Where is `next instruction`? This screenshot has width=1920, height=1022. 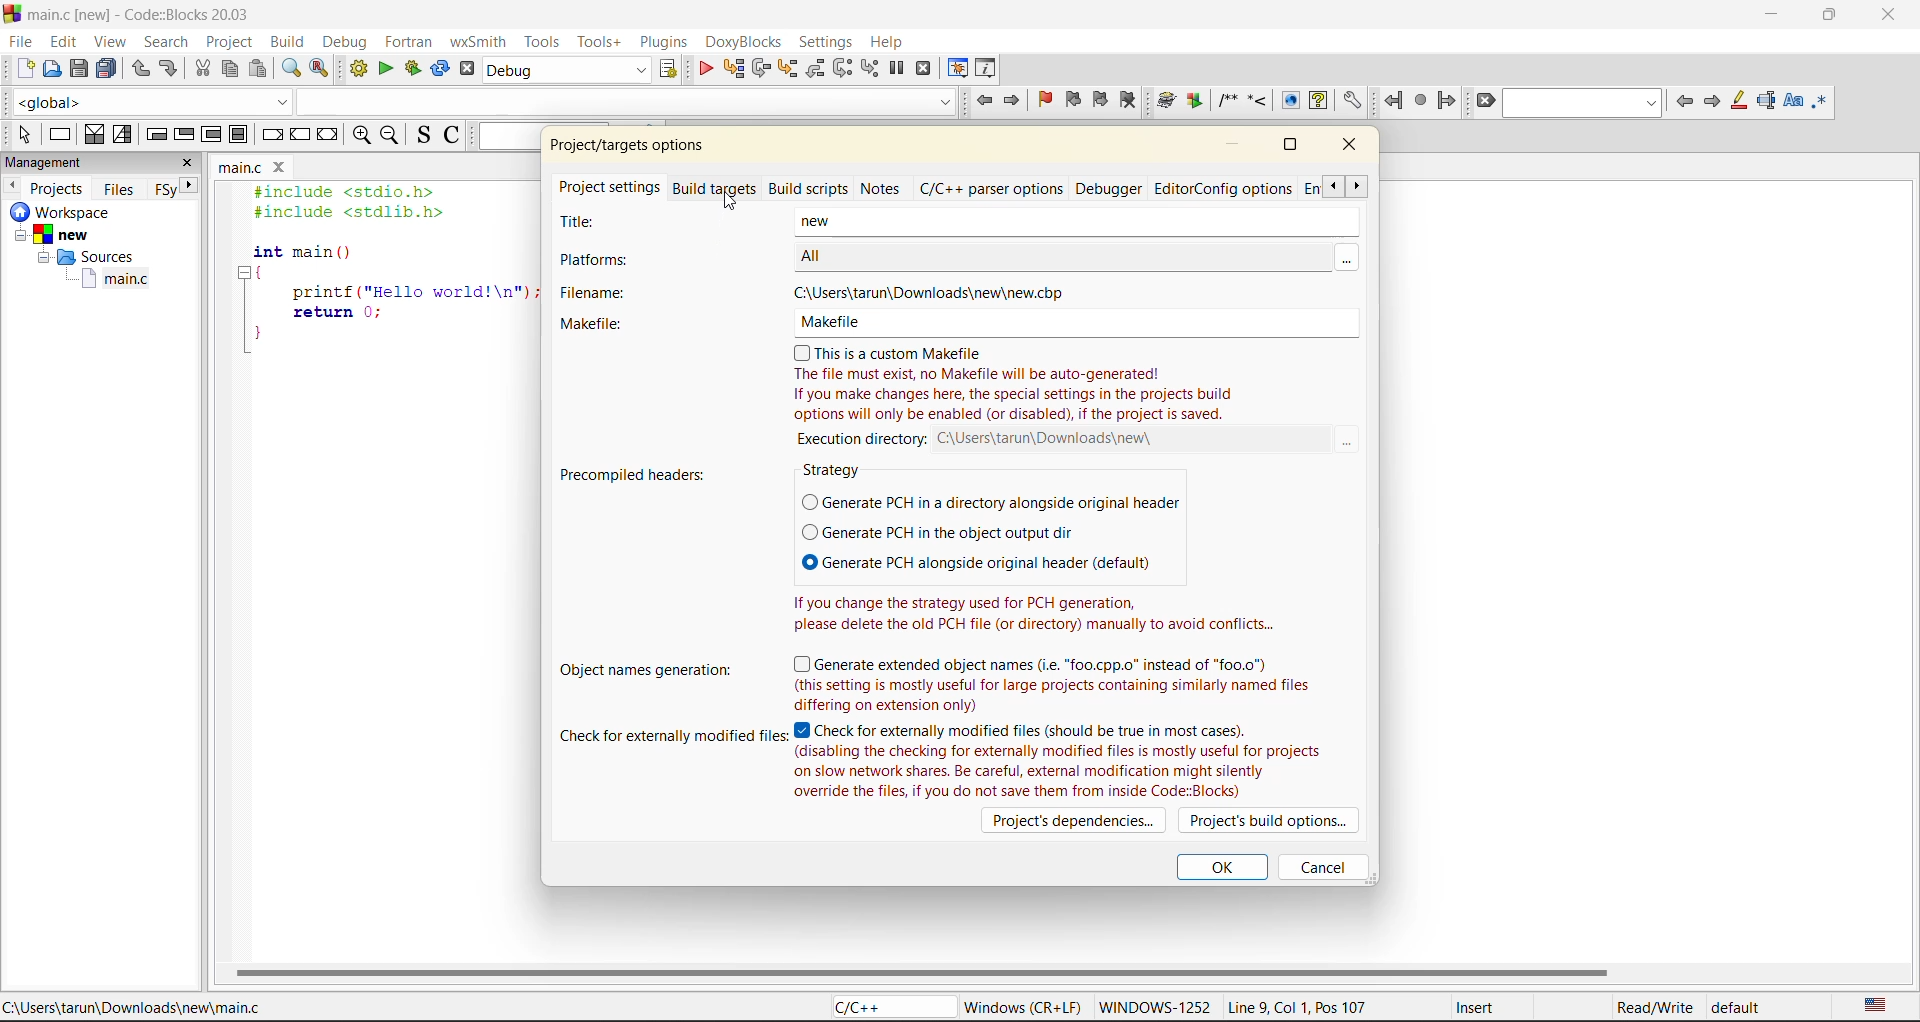 next instruction is located at coordinates (840, 67).